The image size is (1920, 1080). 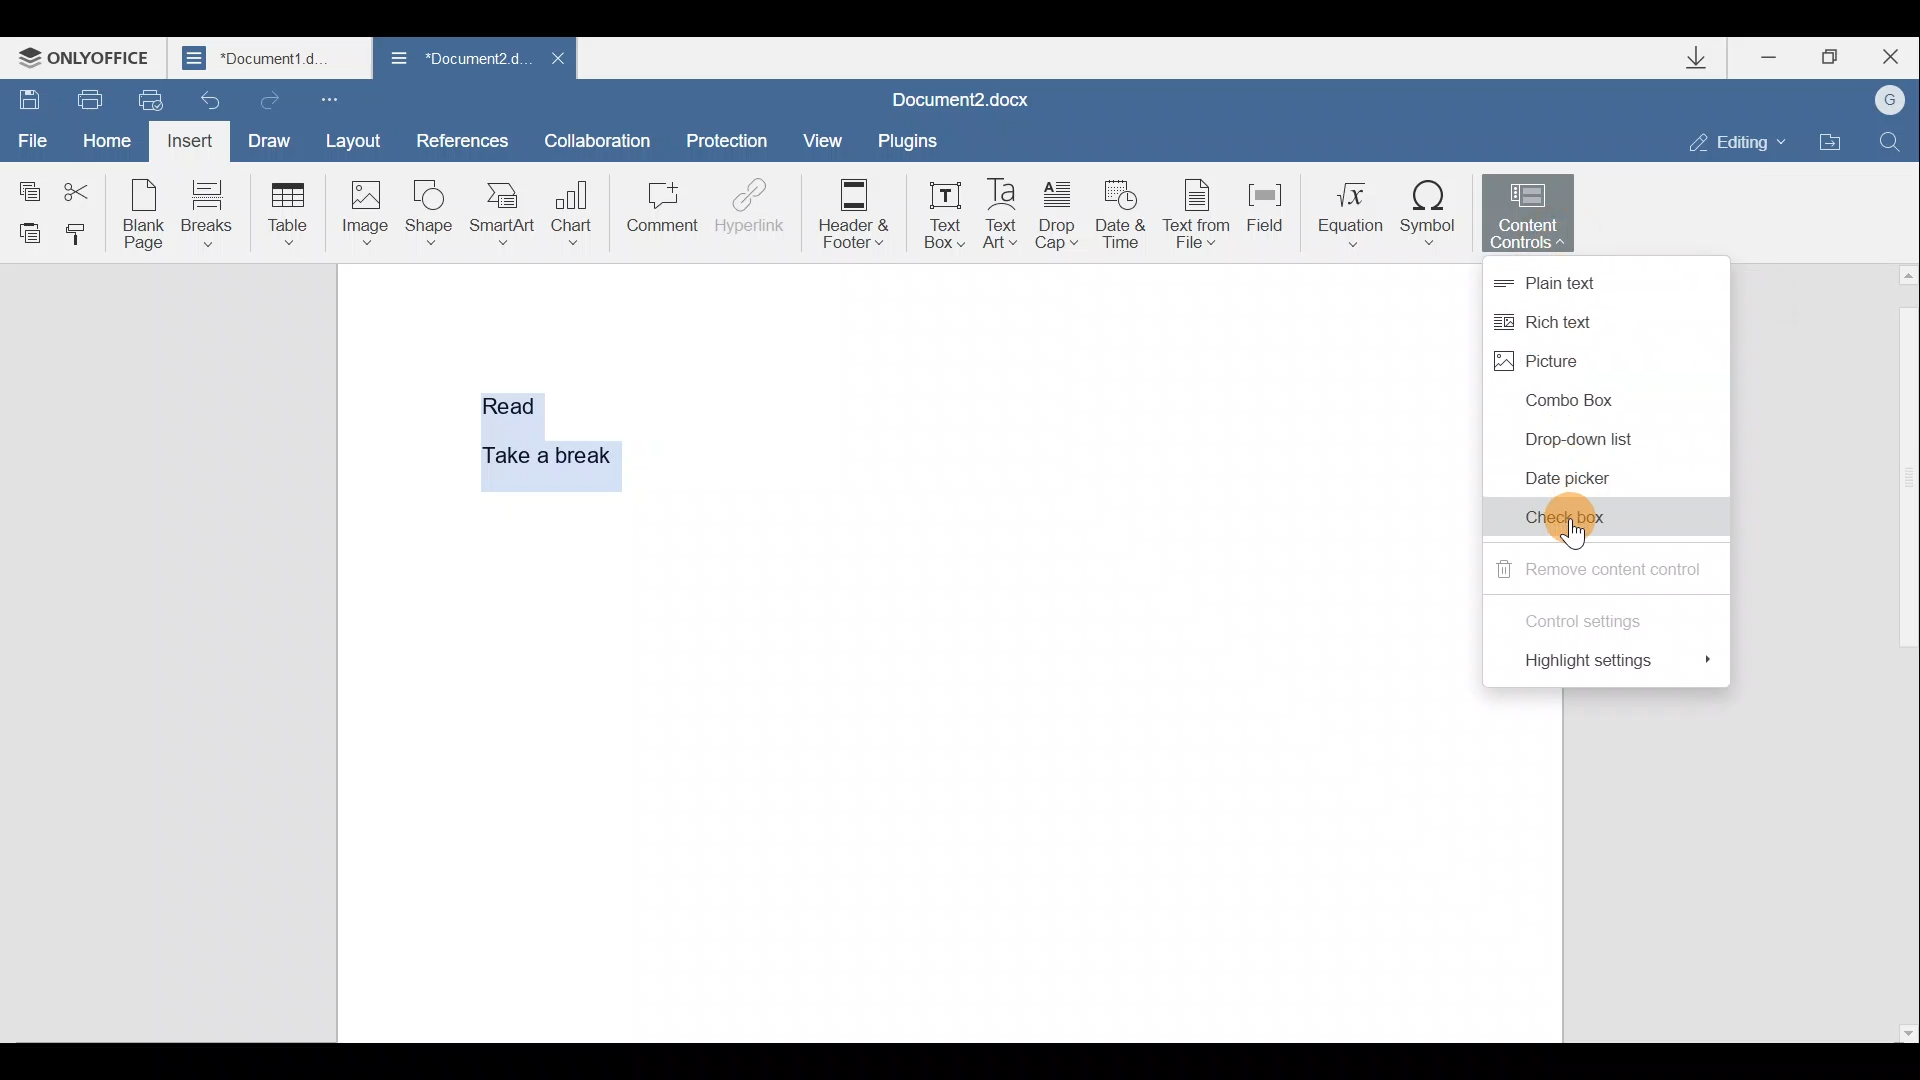 What do you see at coordinates (284, 210) in the screenshot?
I see `Table` at bounding box center [284, 210].